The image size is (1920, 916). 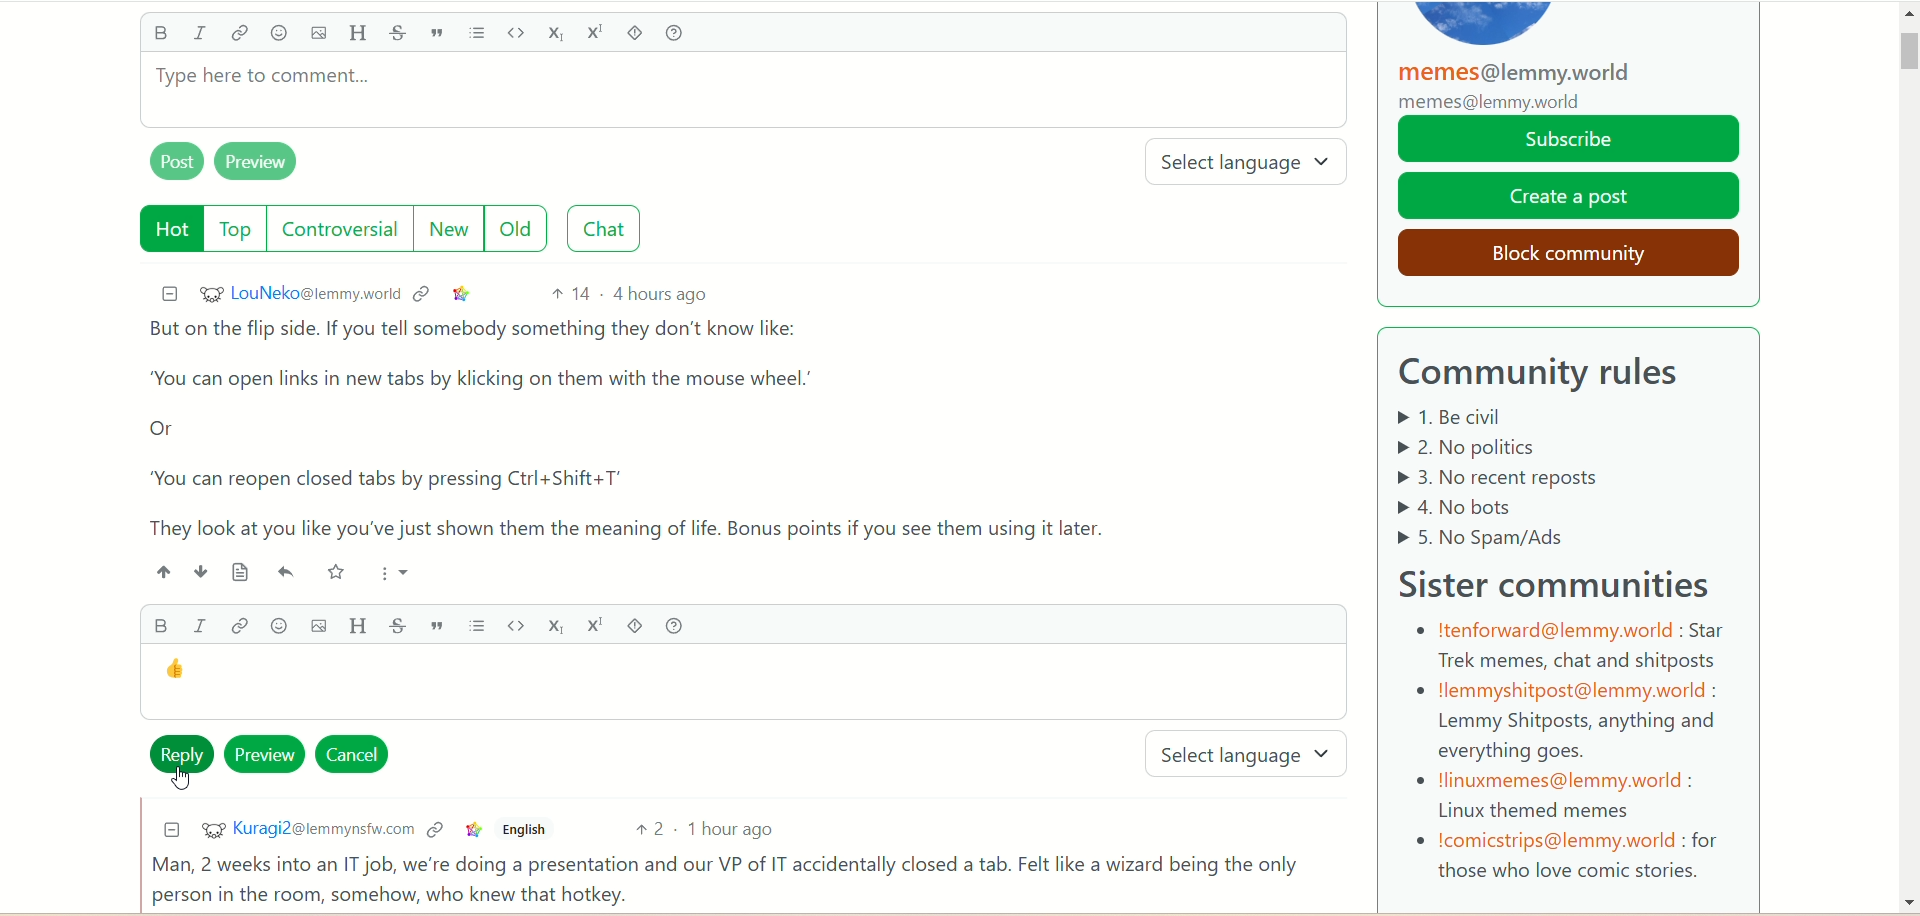 I want to click on select language, so click(x=1252, y=754).